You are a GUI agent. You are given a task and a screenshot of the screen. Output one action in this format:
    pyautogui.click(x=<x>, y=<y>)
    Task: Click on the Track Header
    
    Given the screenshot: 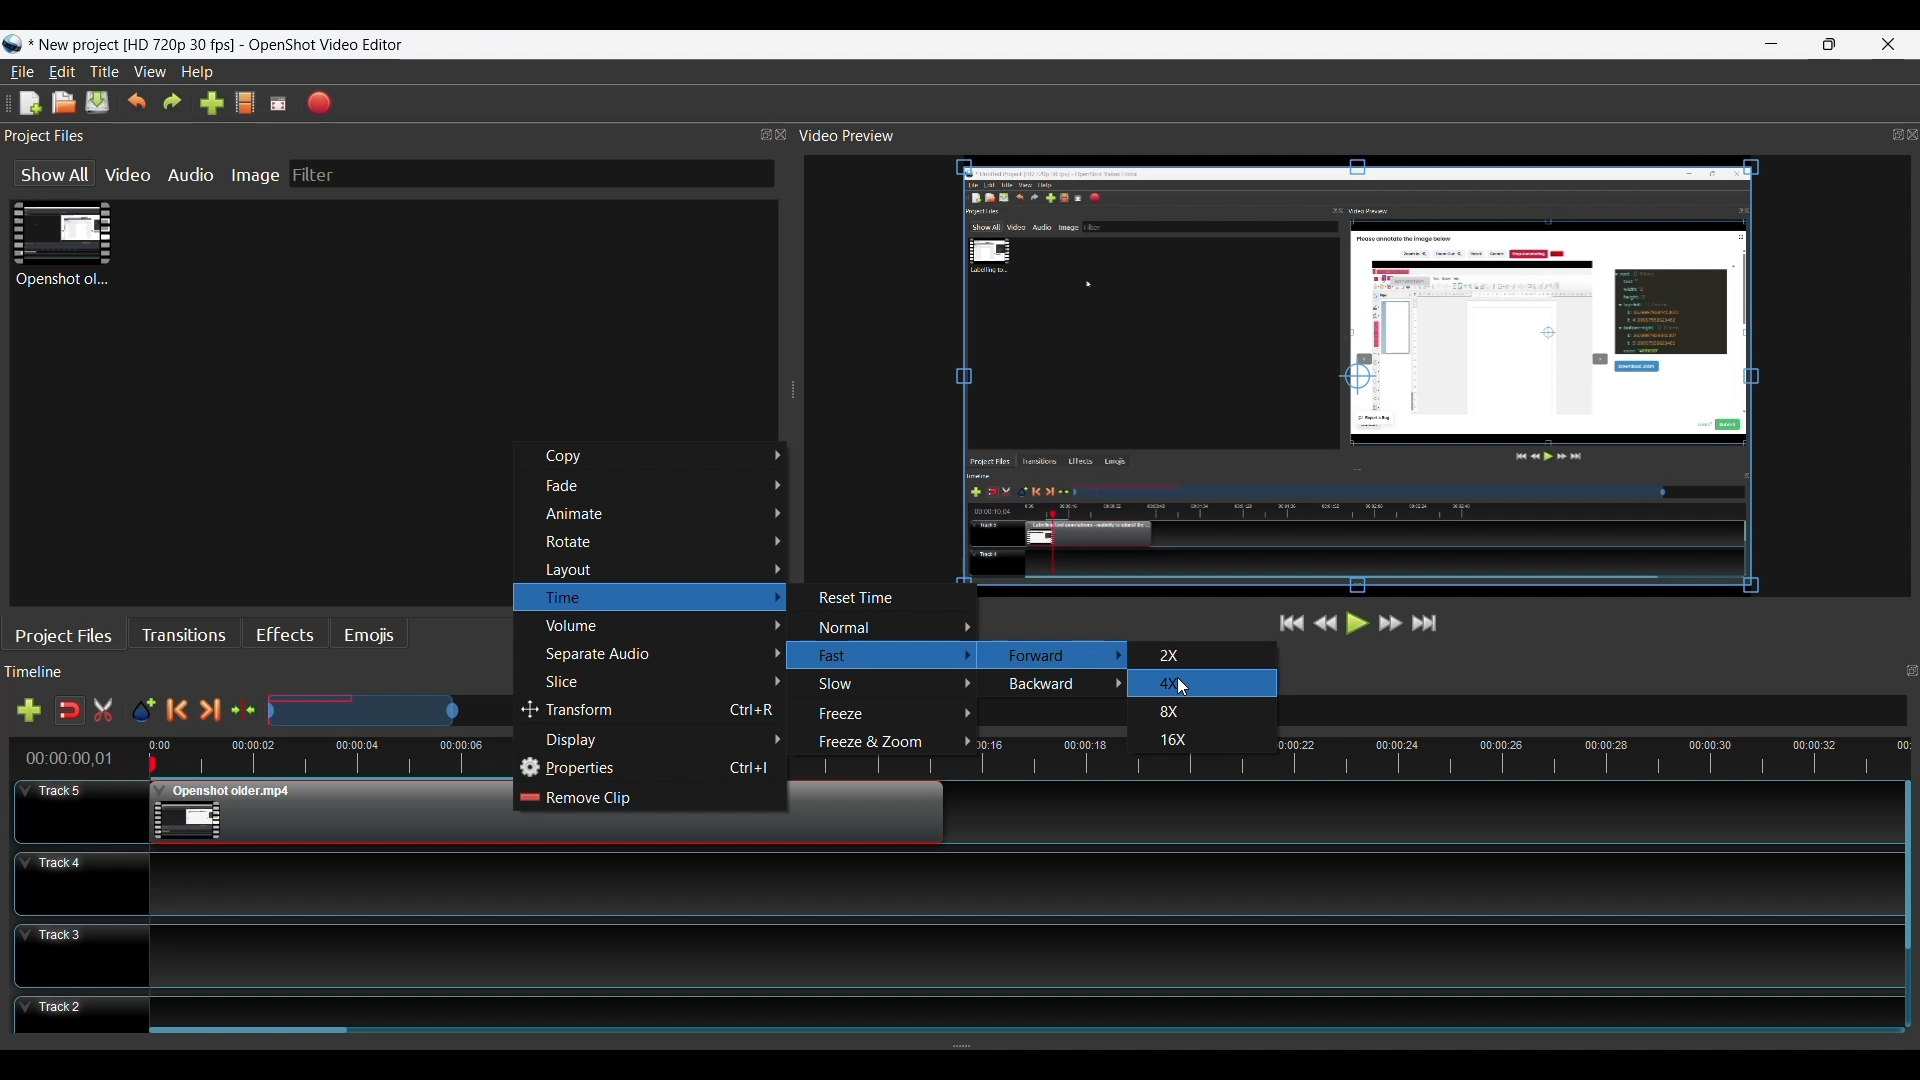 What is the action you would take?
    pyautogui.click(x=77, y=884)
    